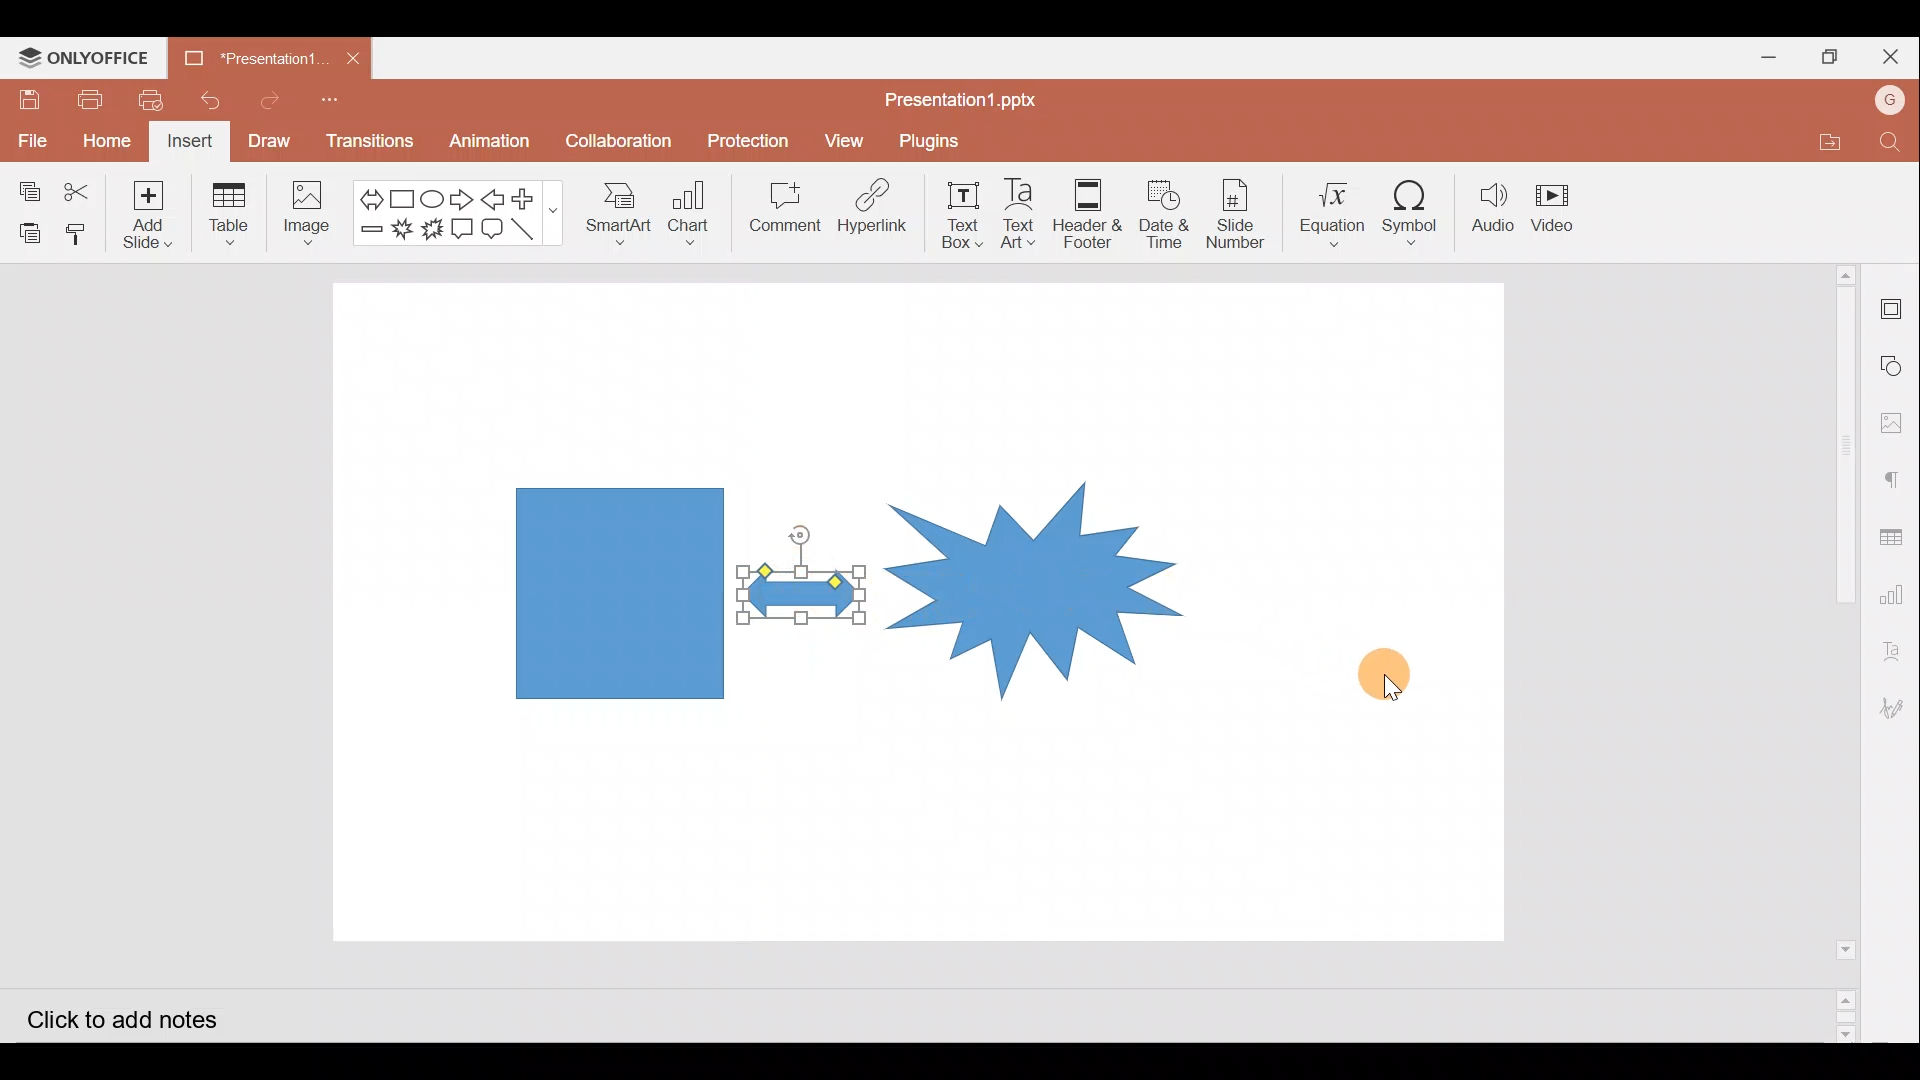  I want to click on Animation, so click(490, 142).